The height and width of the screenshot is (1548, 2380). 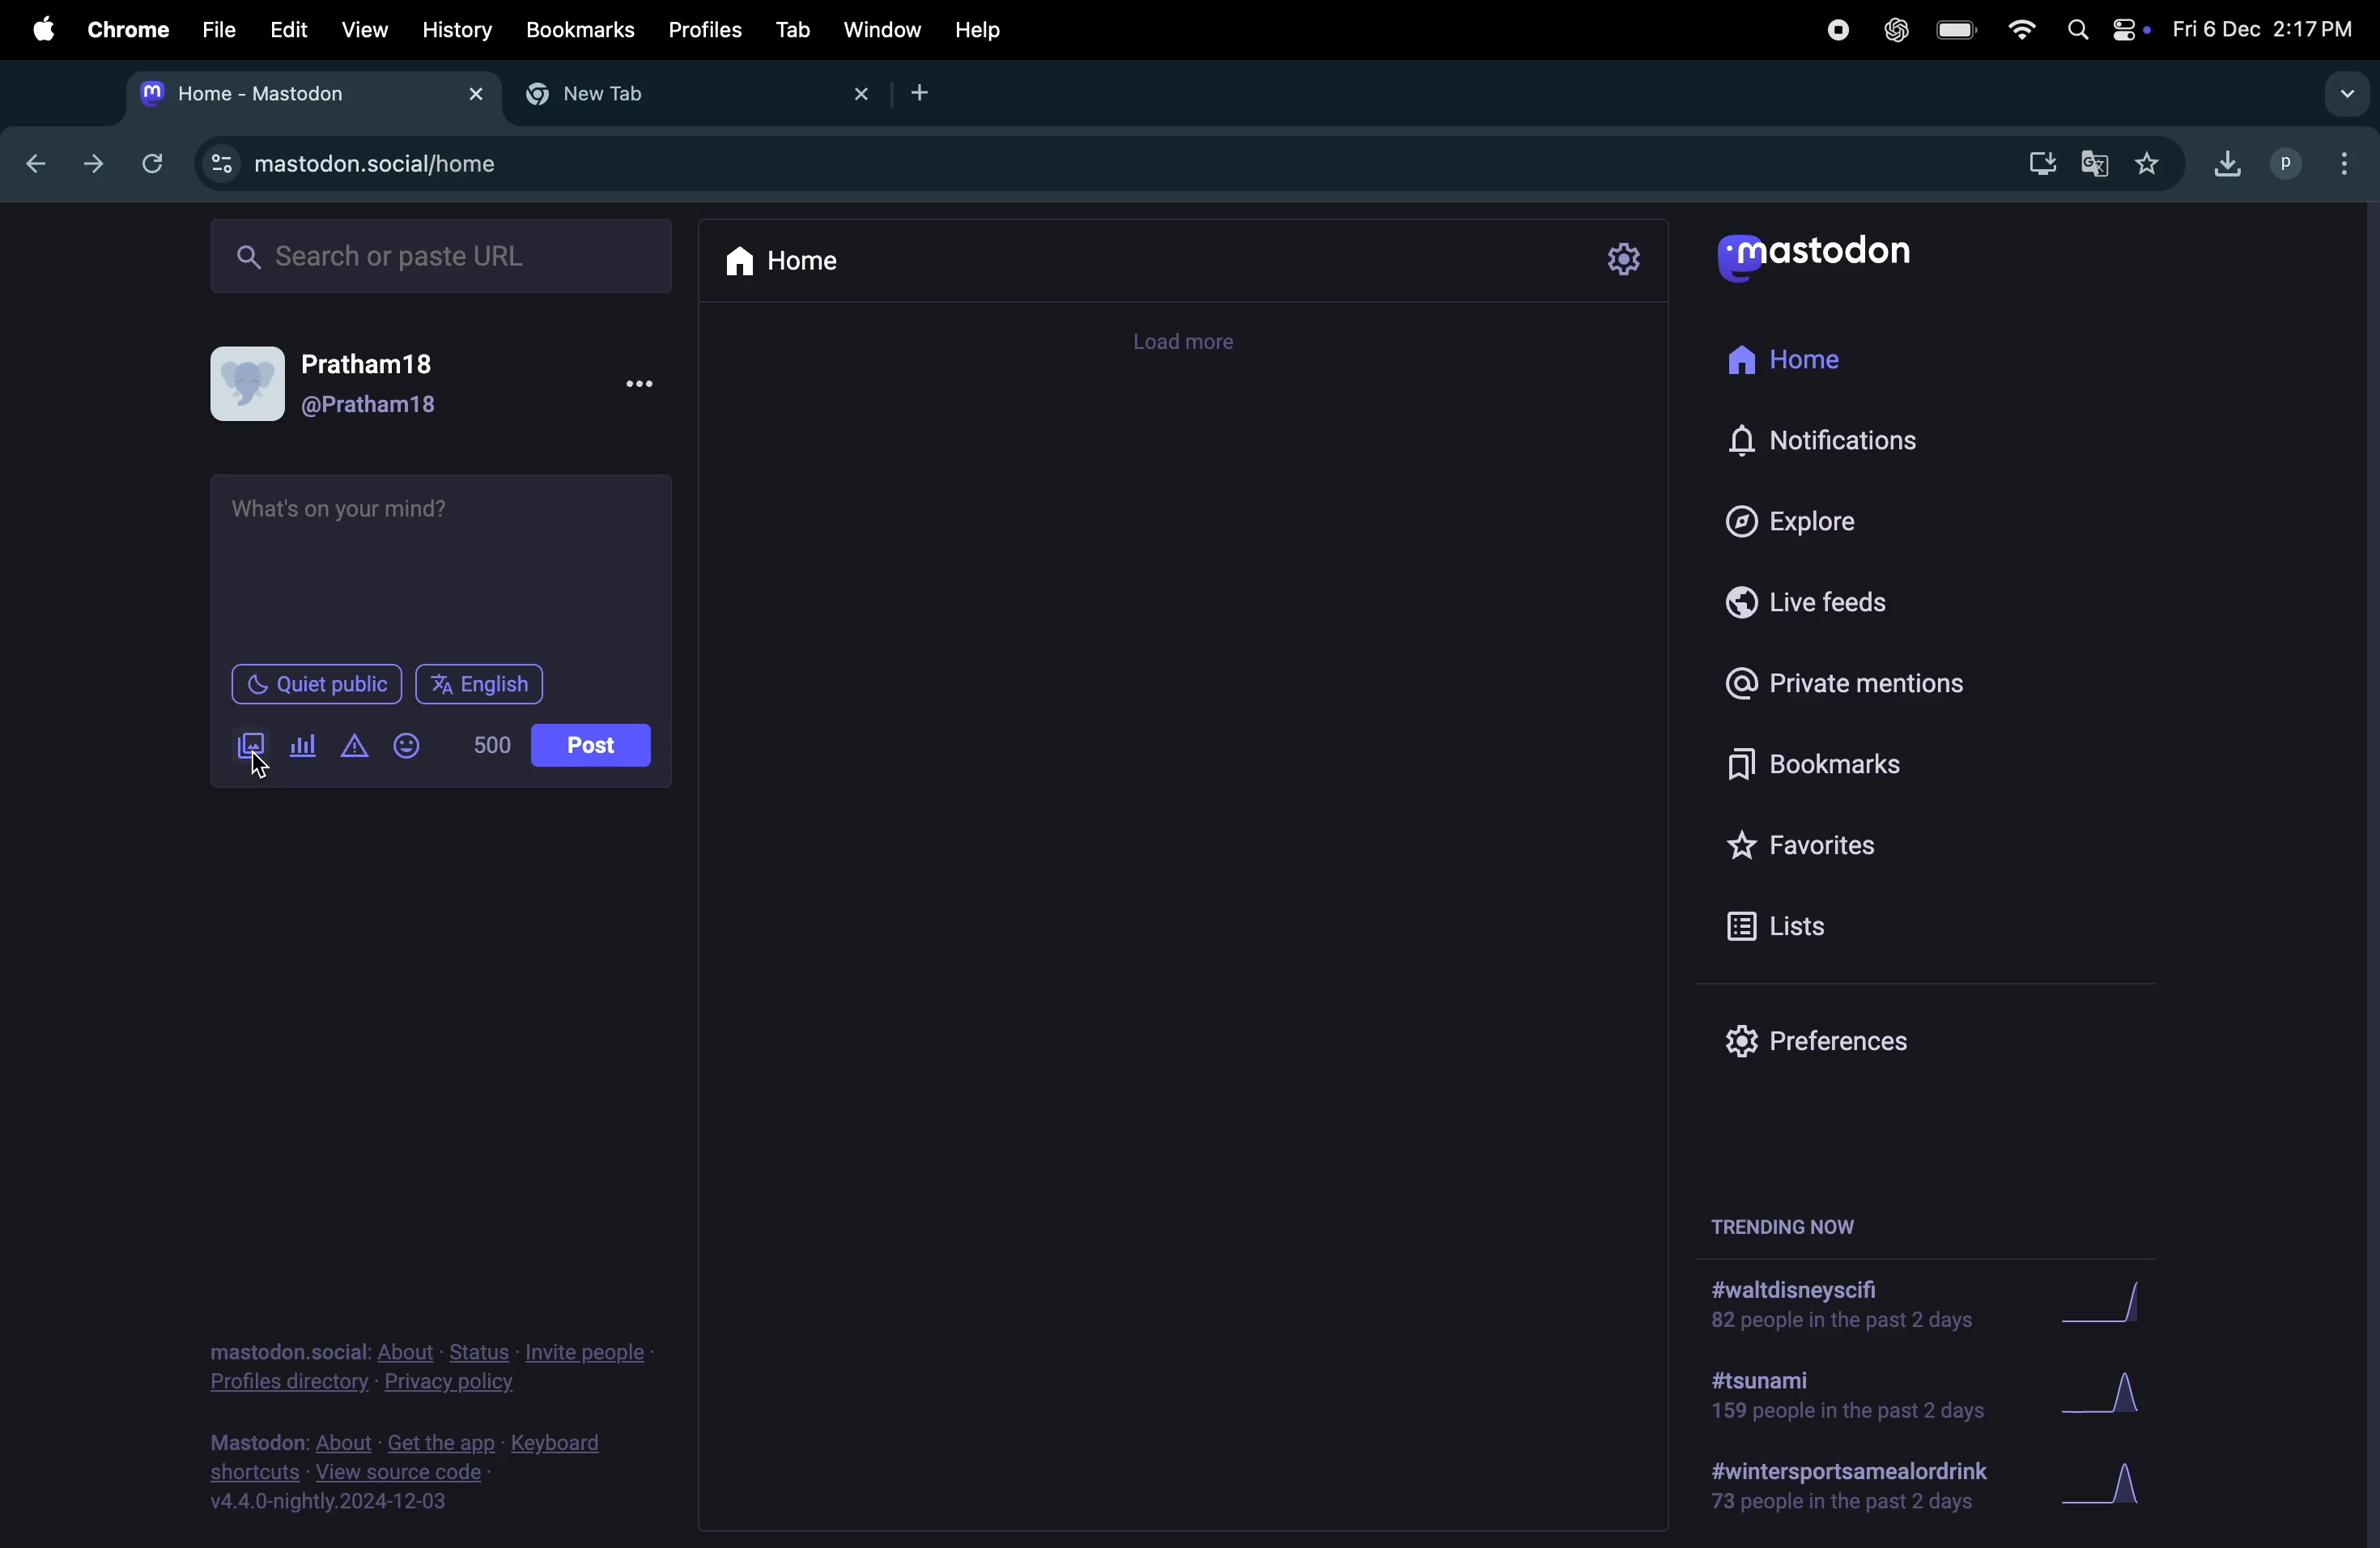 I want to click on Graph, so click(x=2131, y=1300).